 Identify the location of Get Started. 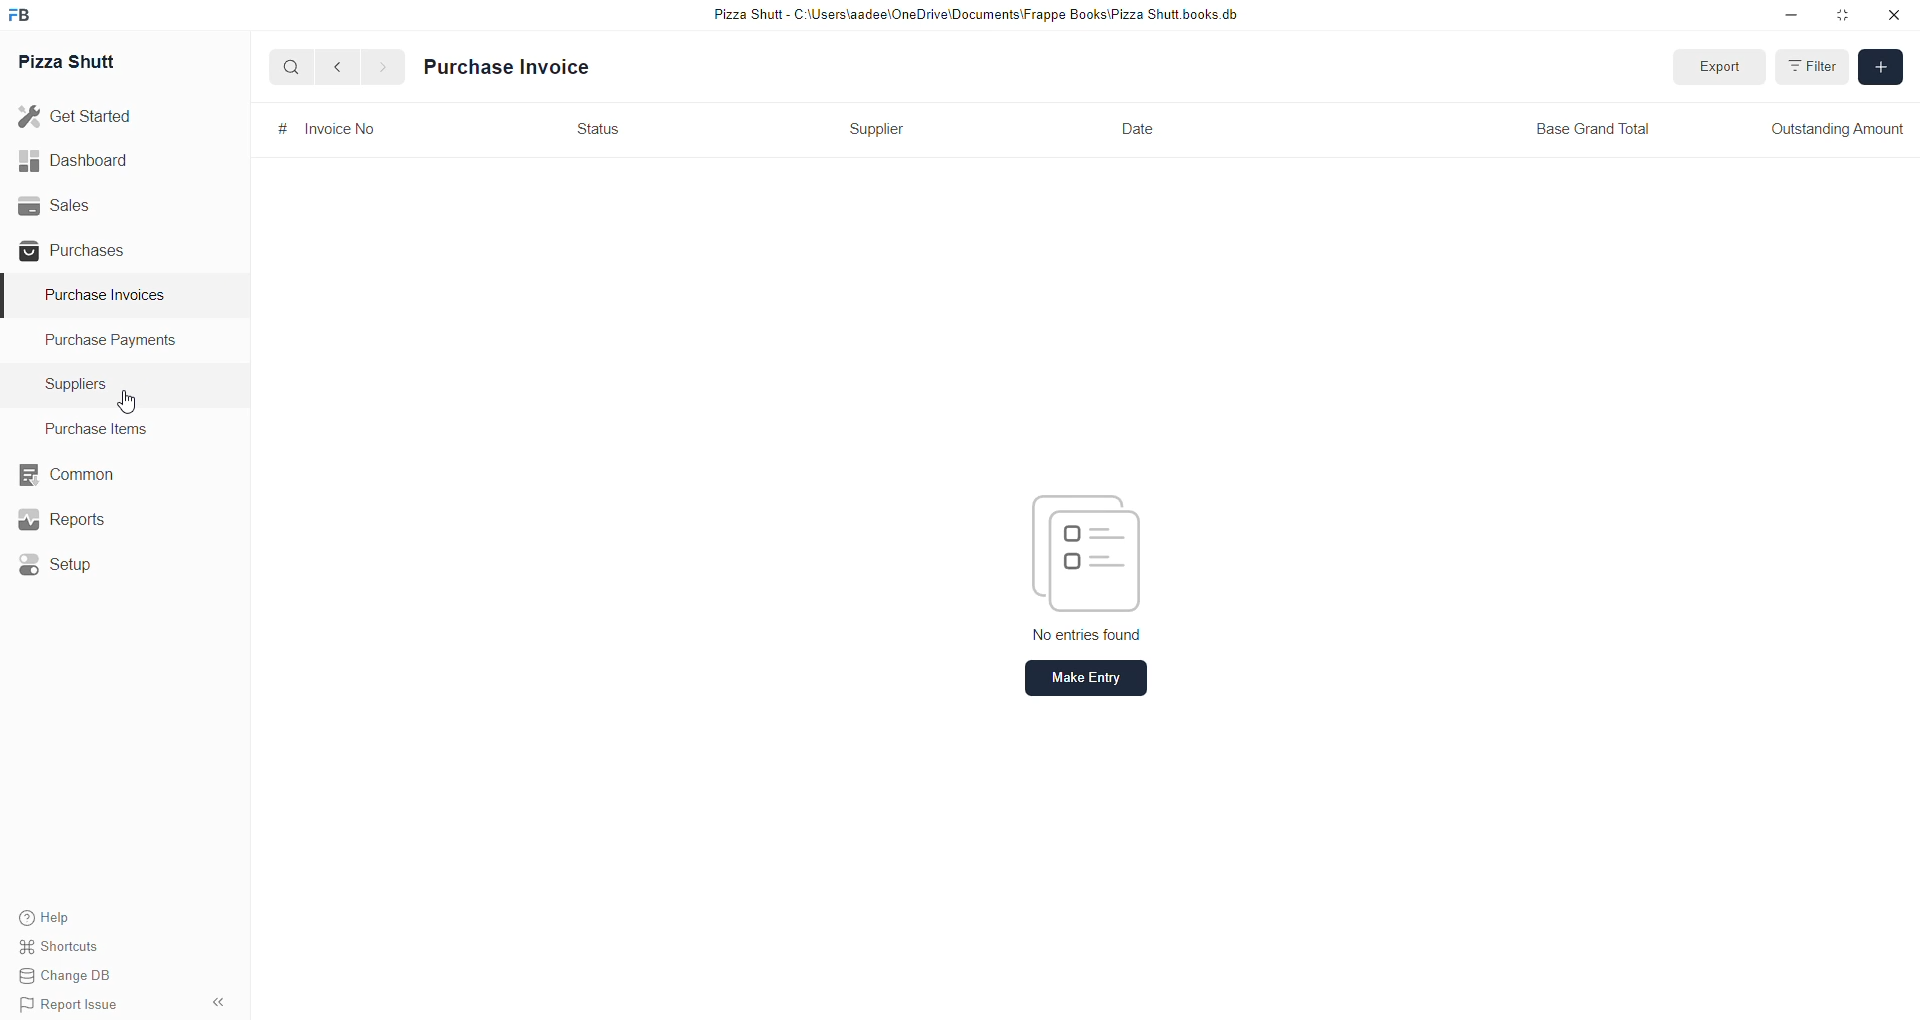
(90, 119).